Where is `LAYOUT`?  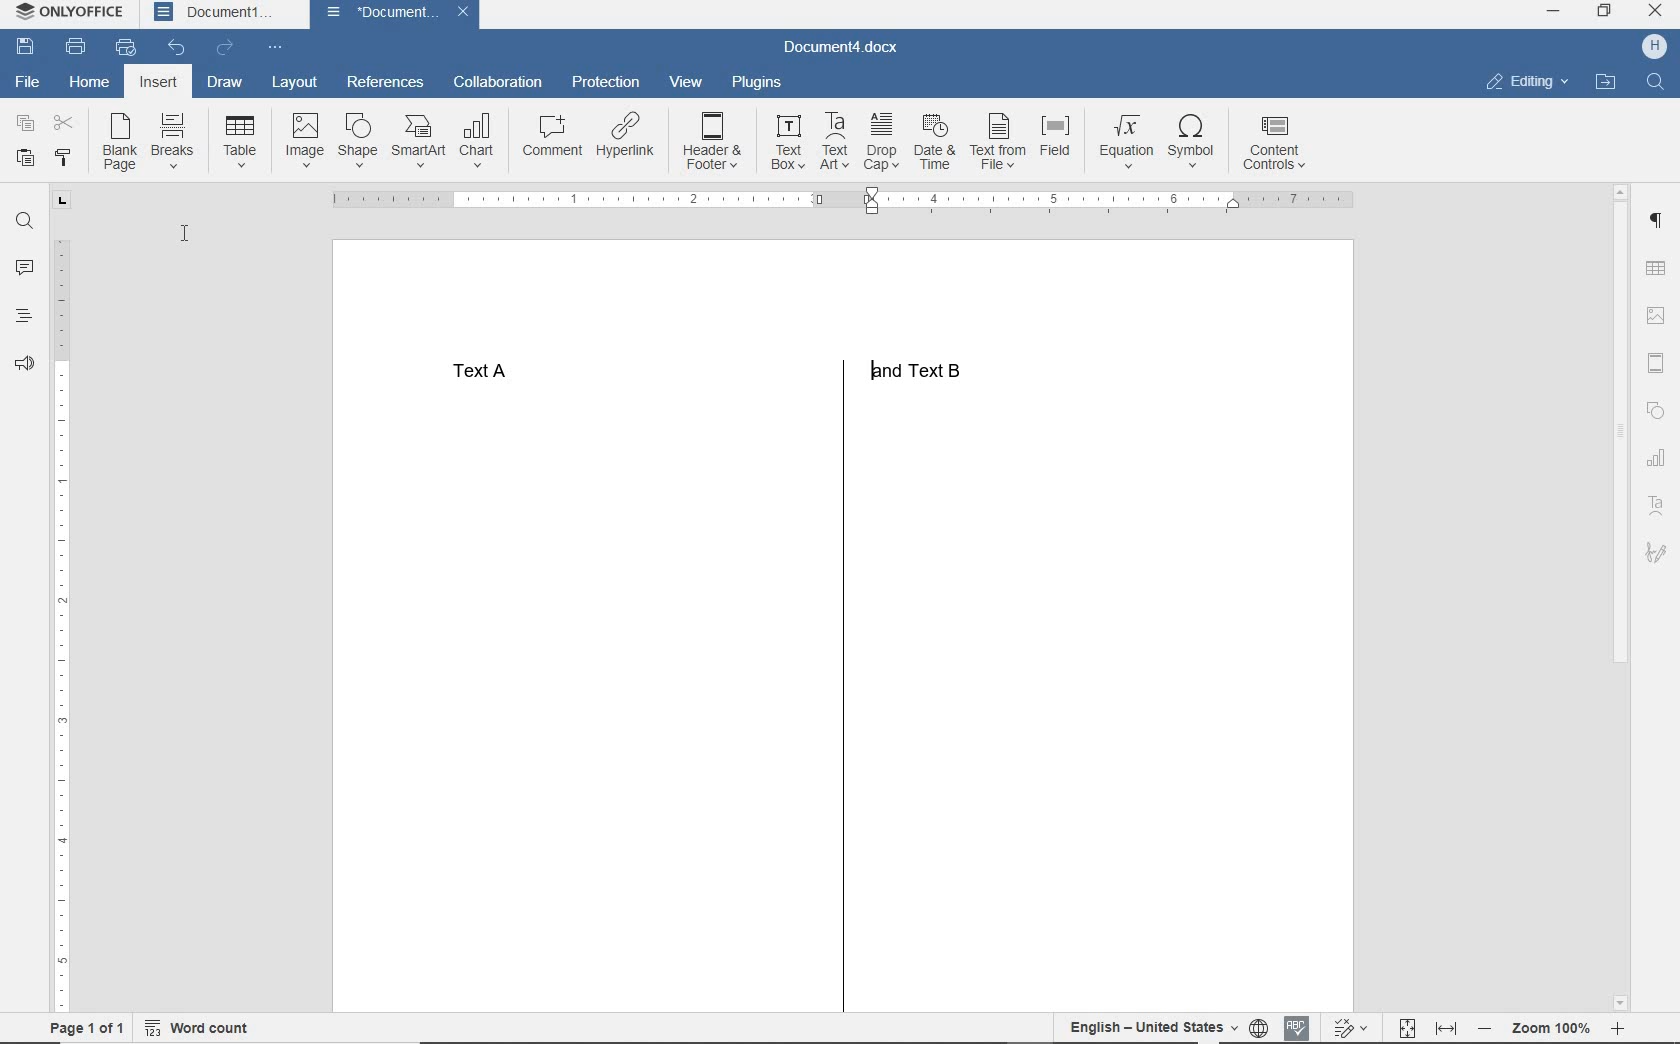 LAYOUT is located at coordinates (296, 83).